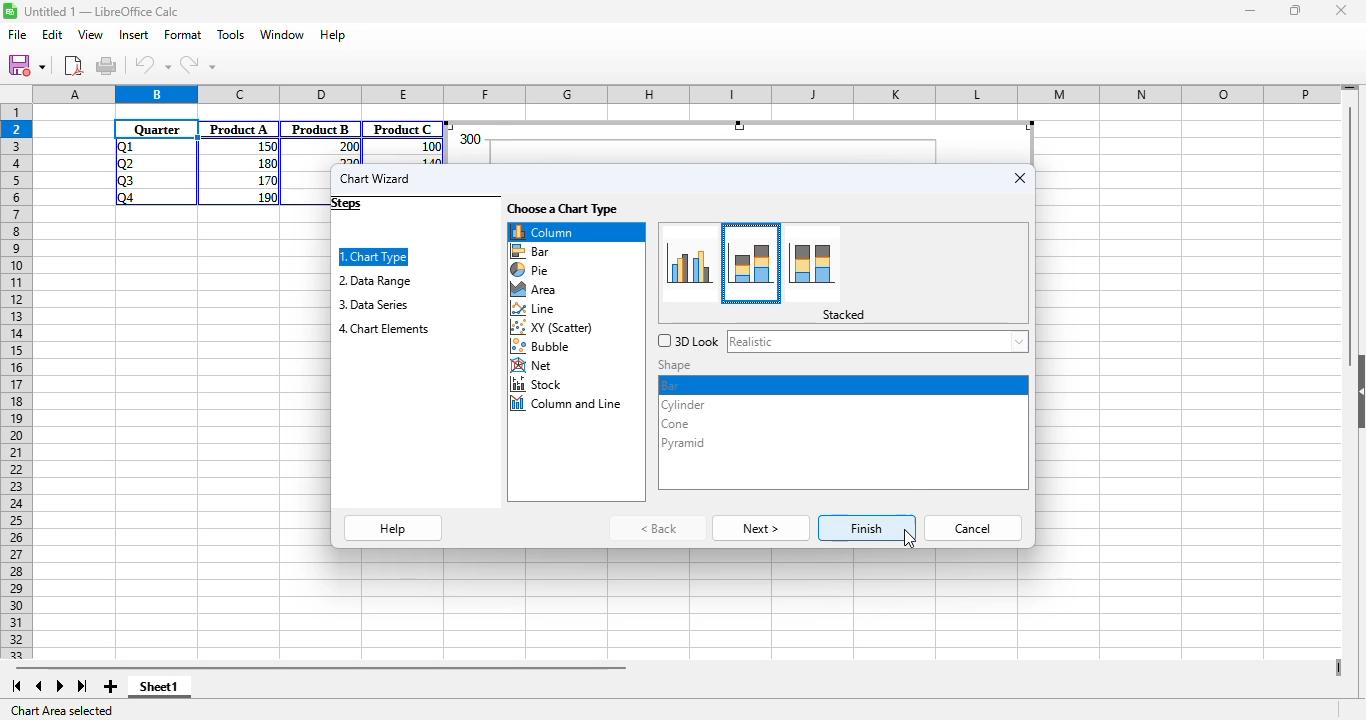  I want to click on help, so click(394, 529).